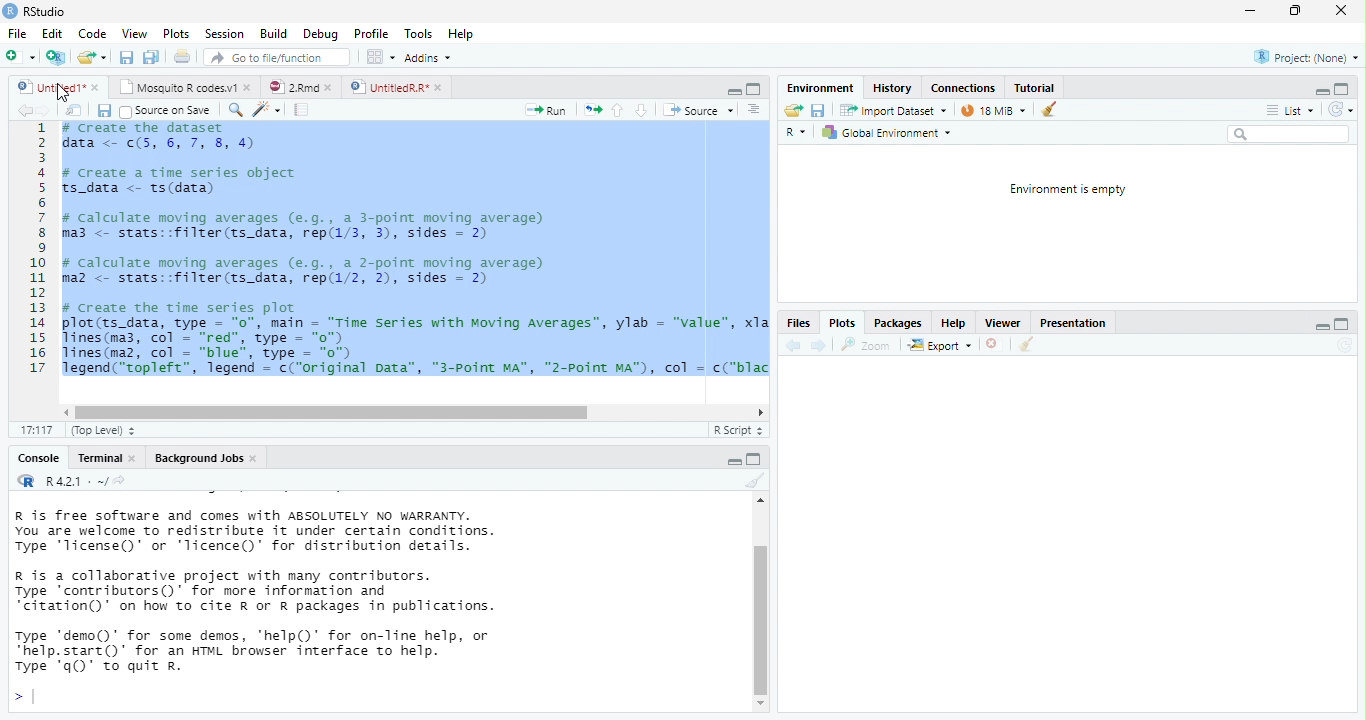 The image size is (1366, 720). Describe the element at coordinates (1025, 346) in the screenshot. I see `clear` at that location.